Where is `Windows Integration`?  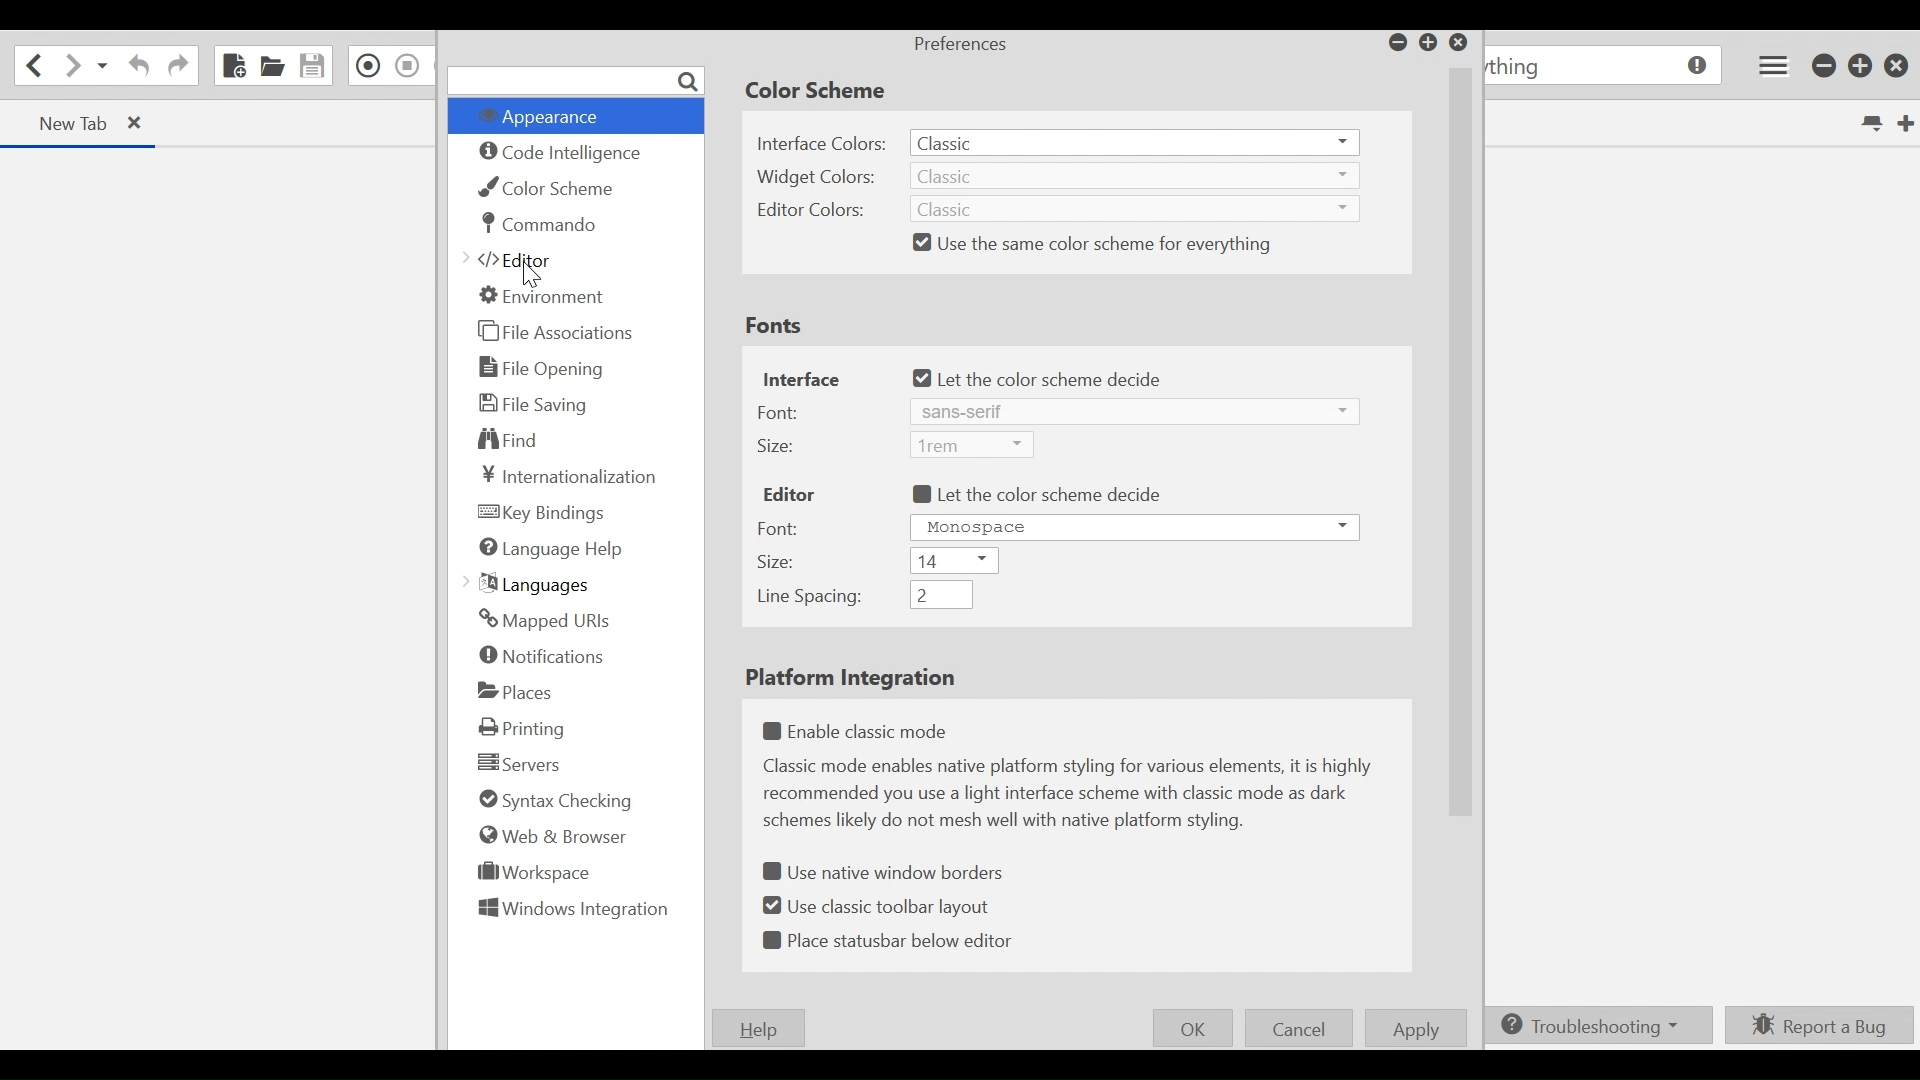 Windows Integration is located at coordinates (573, 910).